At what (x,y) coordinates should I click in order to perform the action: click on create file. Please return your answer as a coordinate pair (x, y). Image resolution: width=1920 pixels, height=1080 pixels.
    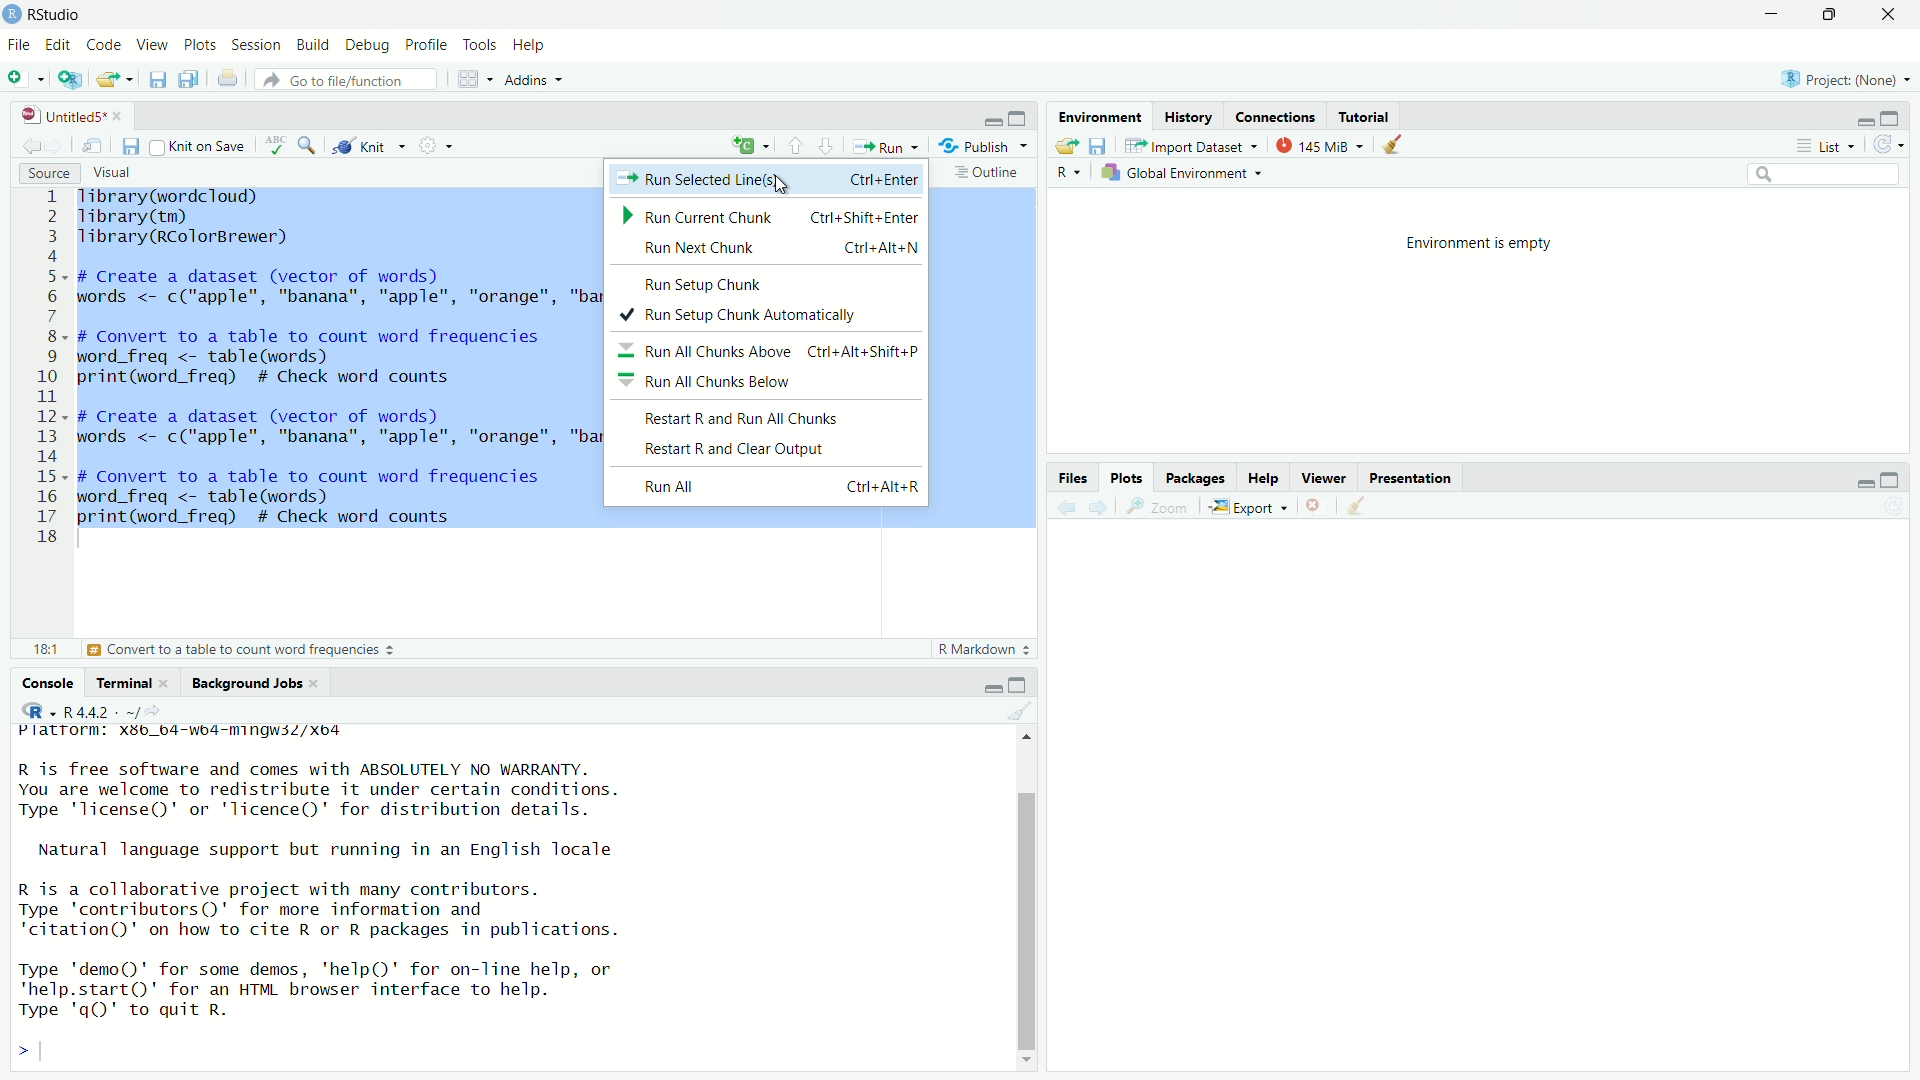
    Looking at the image, I should click on (754, 147).